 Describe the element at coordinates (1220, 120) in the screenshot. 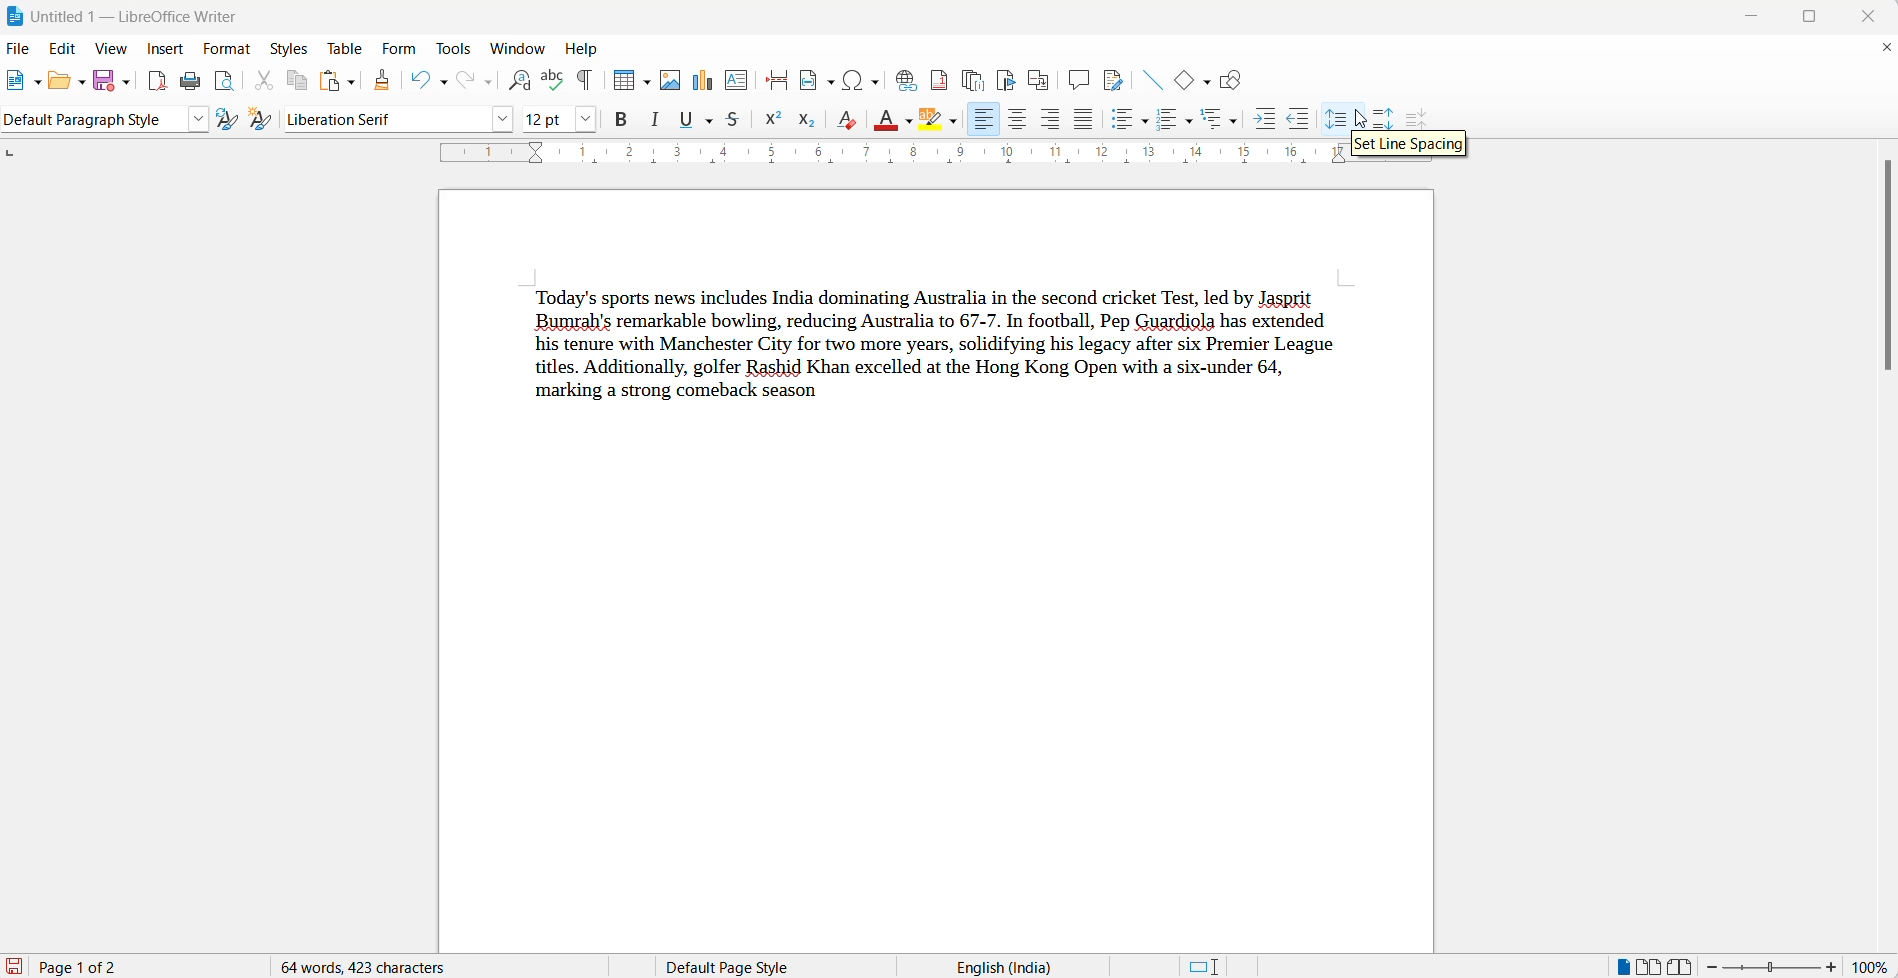

I see `select outline format` at that location.